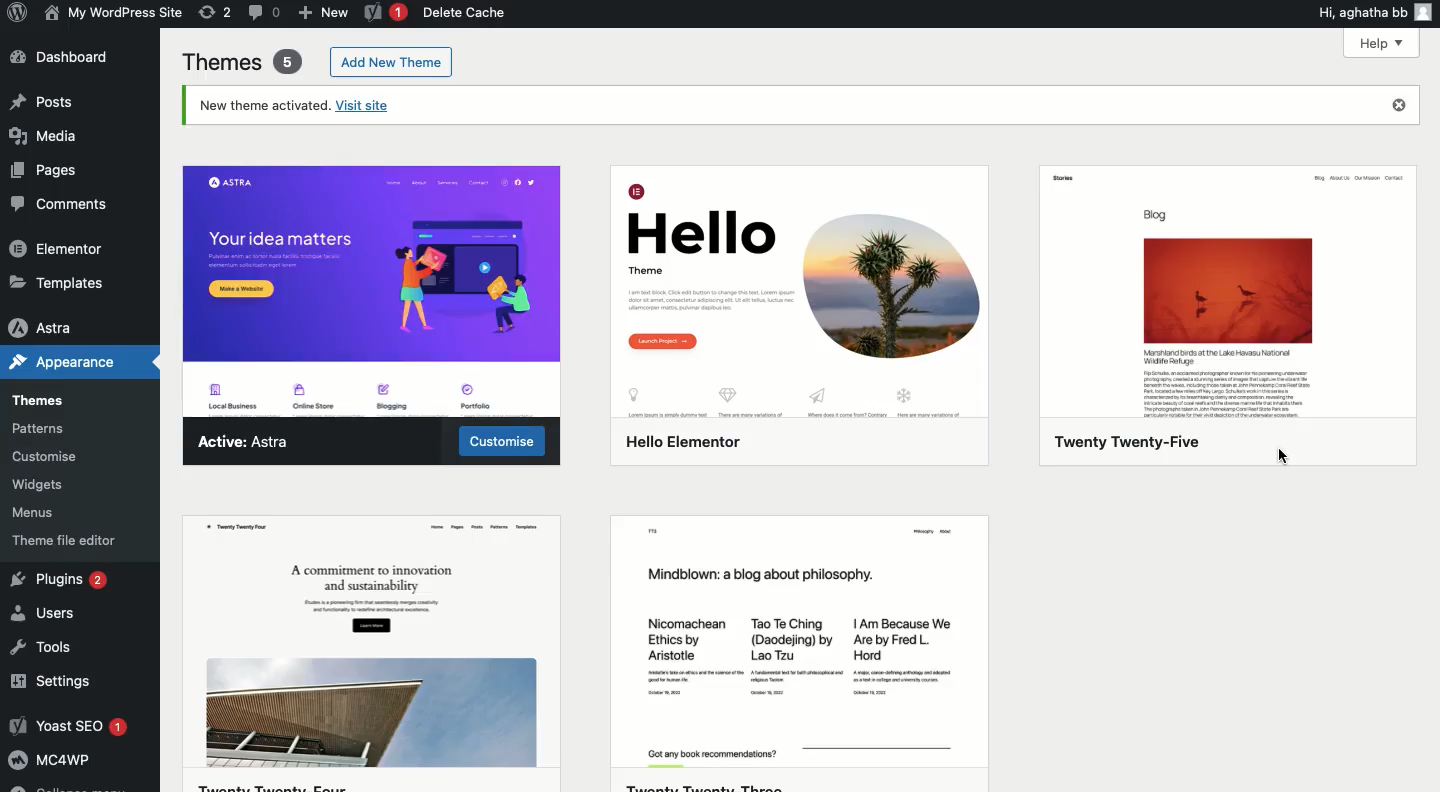  What do you see at coordinates (68, 363) in the screenshot?
I see `Appearance` at bounding box center [68, 363].